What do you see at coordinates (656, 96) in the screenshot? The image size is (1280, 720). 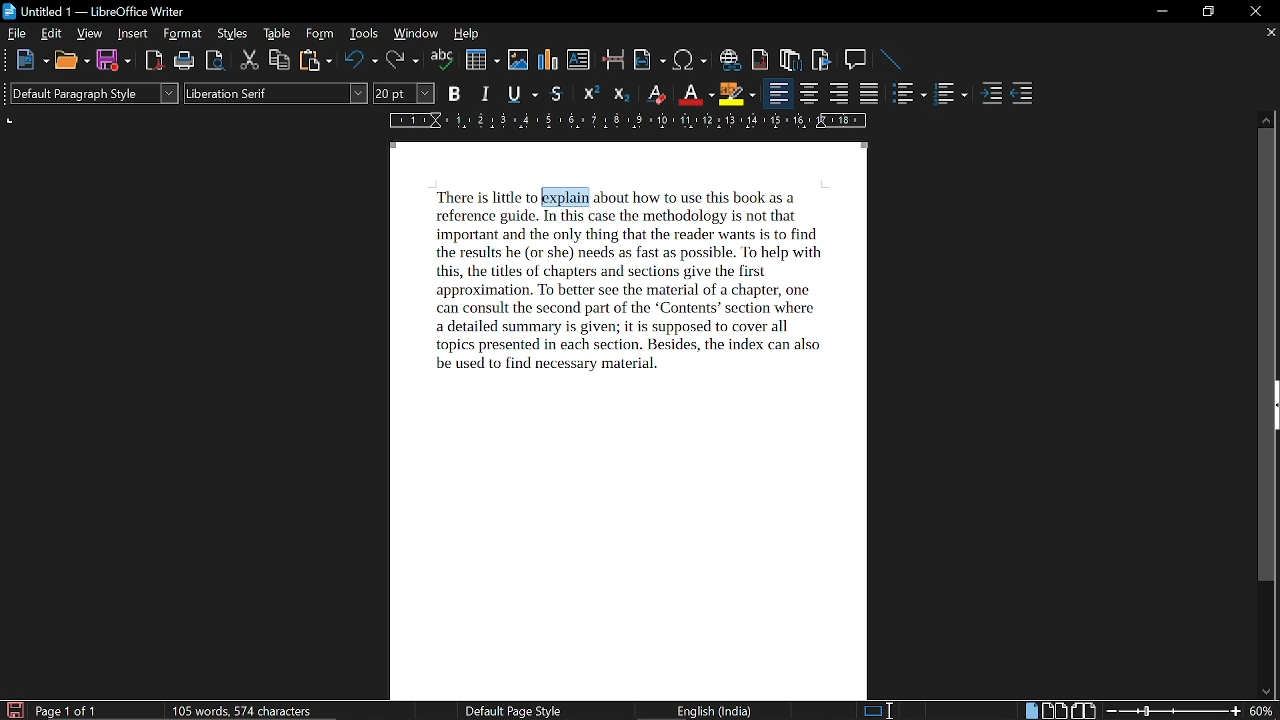 I see `eraser` at bounding box center [656, 96].